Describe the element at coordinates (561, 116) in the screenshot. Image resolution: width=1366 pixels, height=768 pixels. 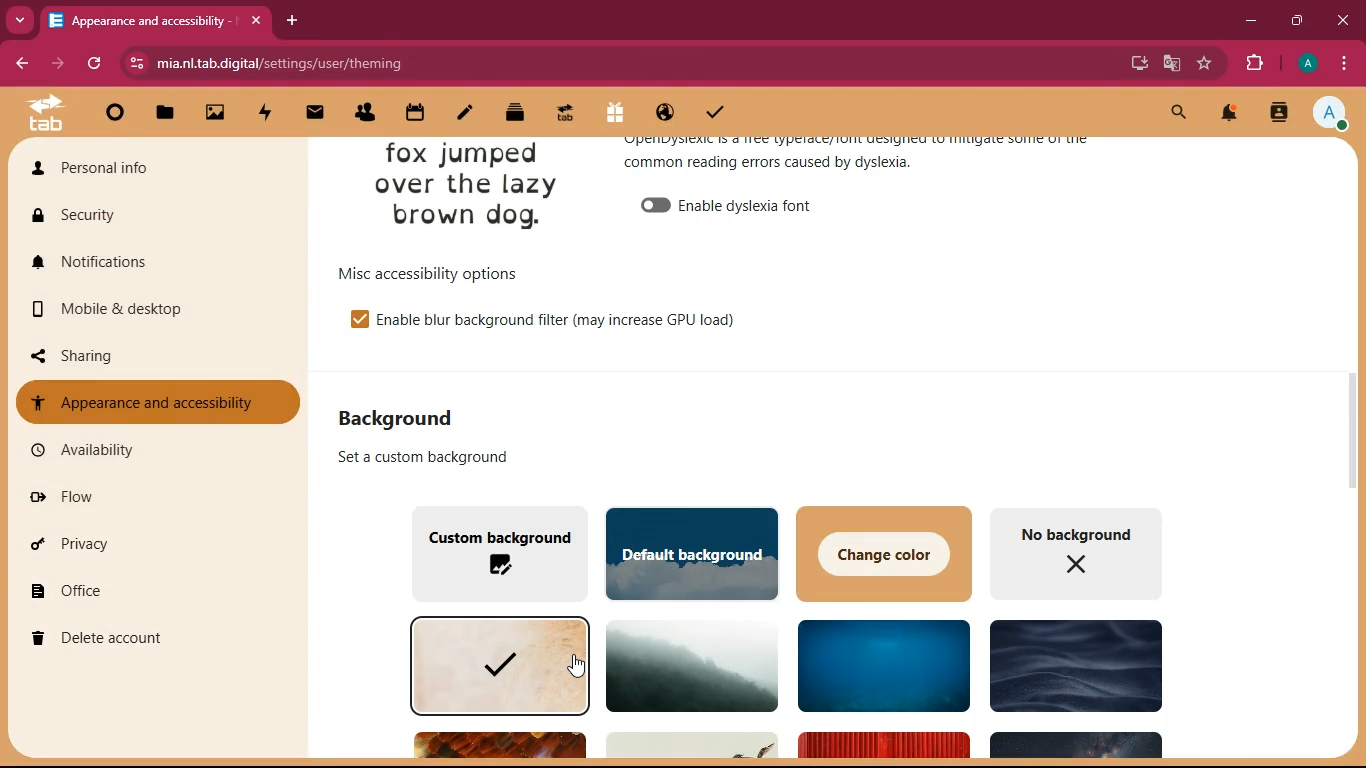
I see `tab` at that location.